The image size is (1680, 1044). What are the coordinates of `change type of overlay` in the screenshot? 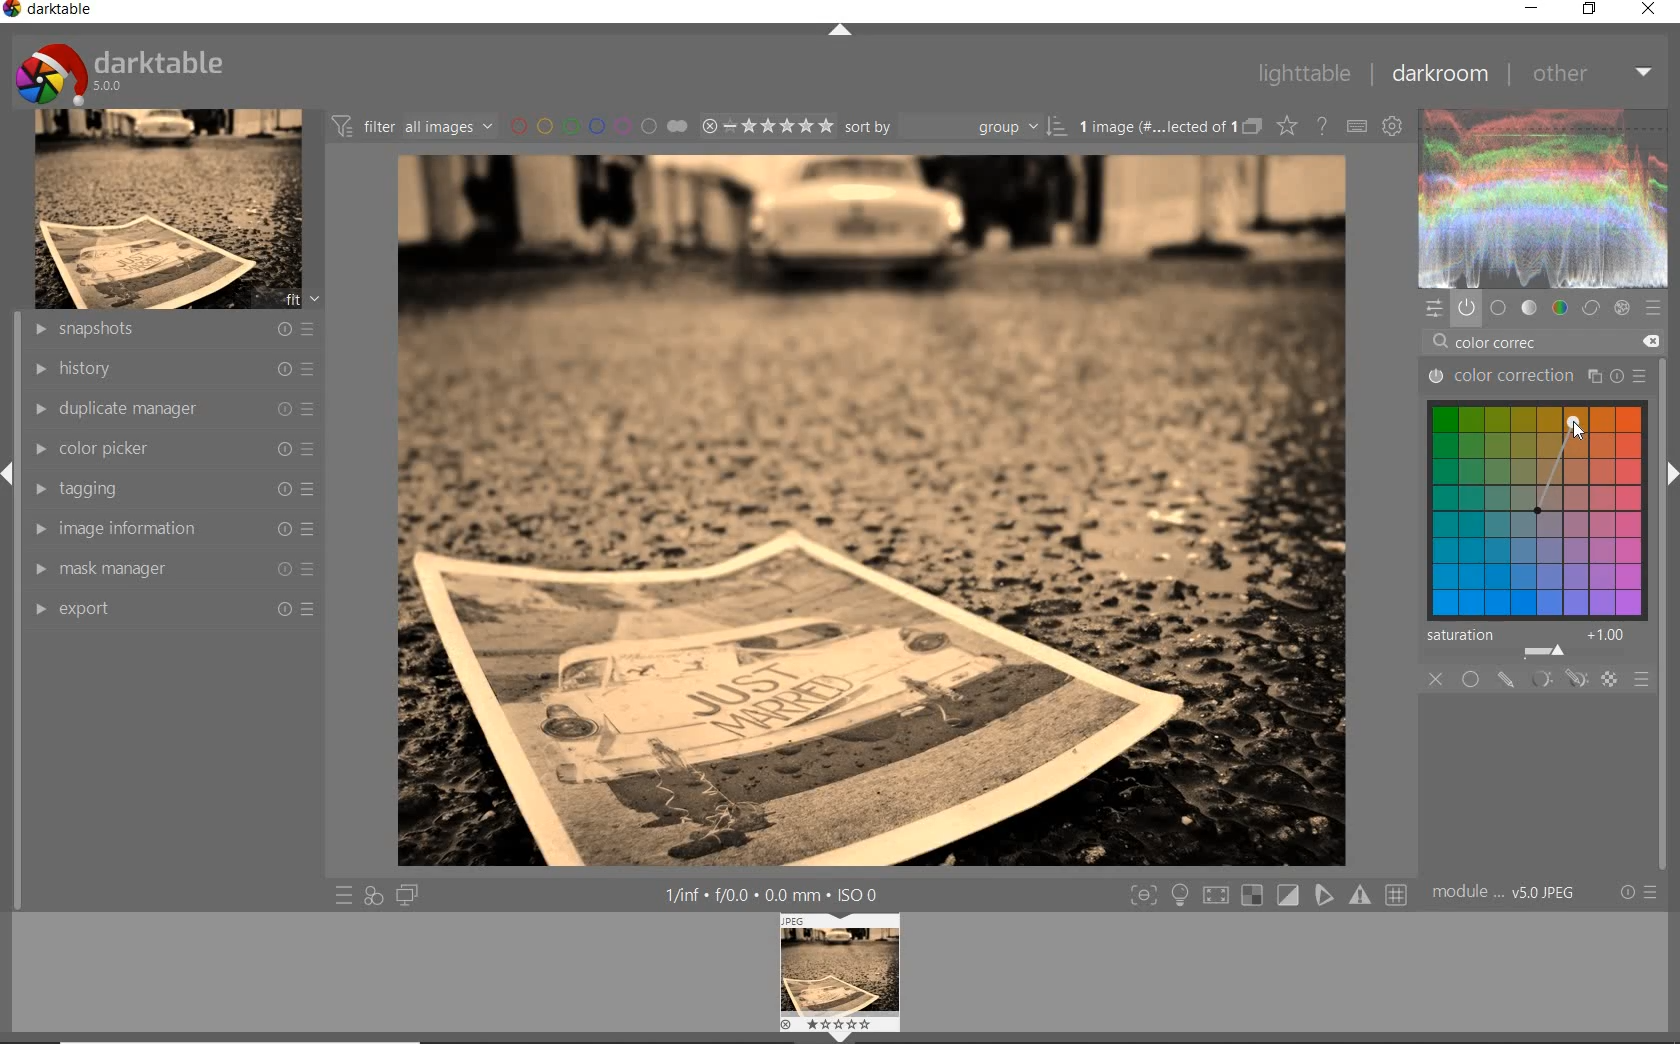 It's located at (1286, 127).